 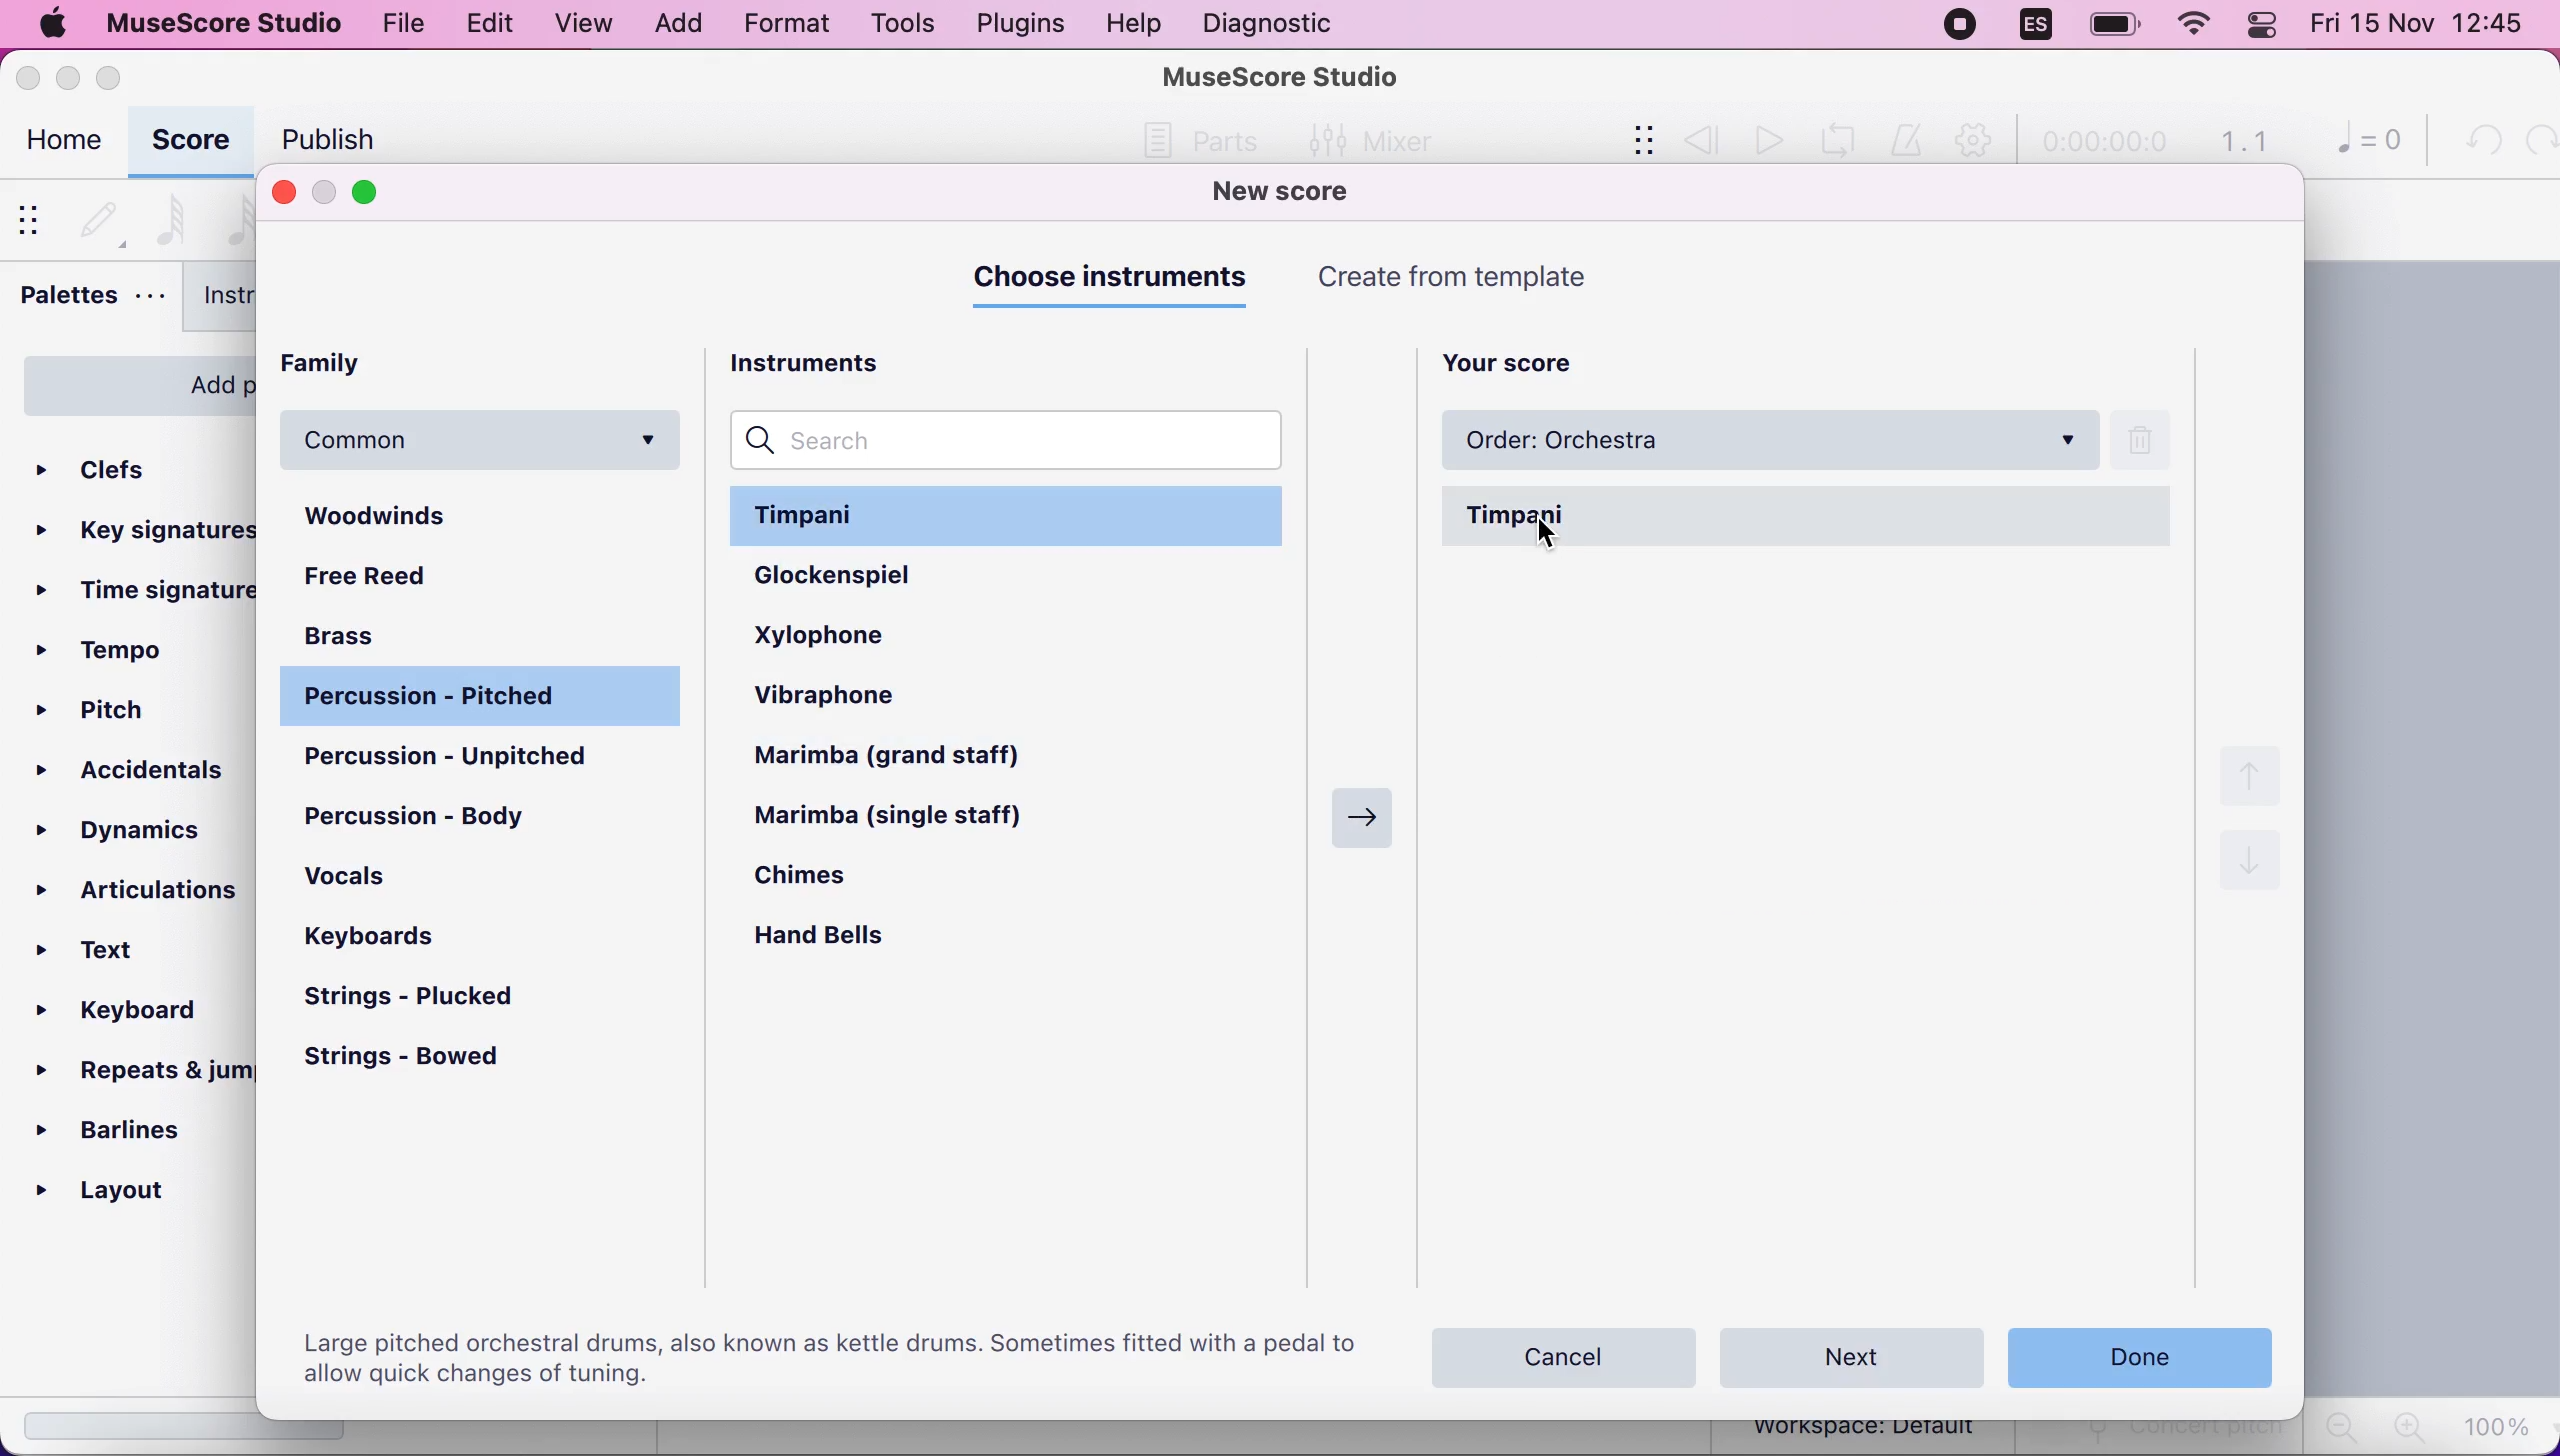 What do you see at coordinates (1356, 812) in the screenshot?
I see `Right` at bounding box center [1356, 812].